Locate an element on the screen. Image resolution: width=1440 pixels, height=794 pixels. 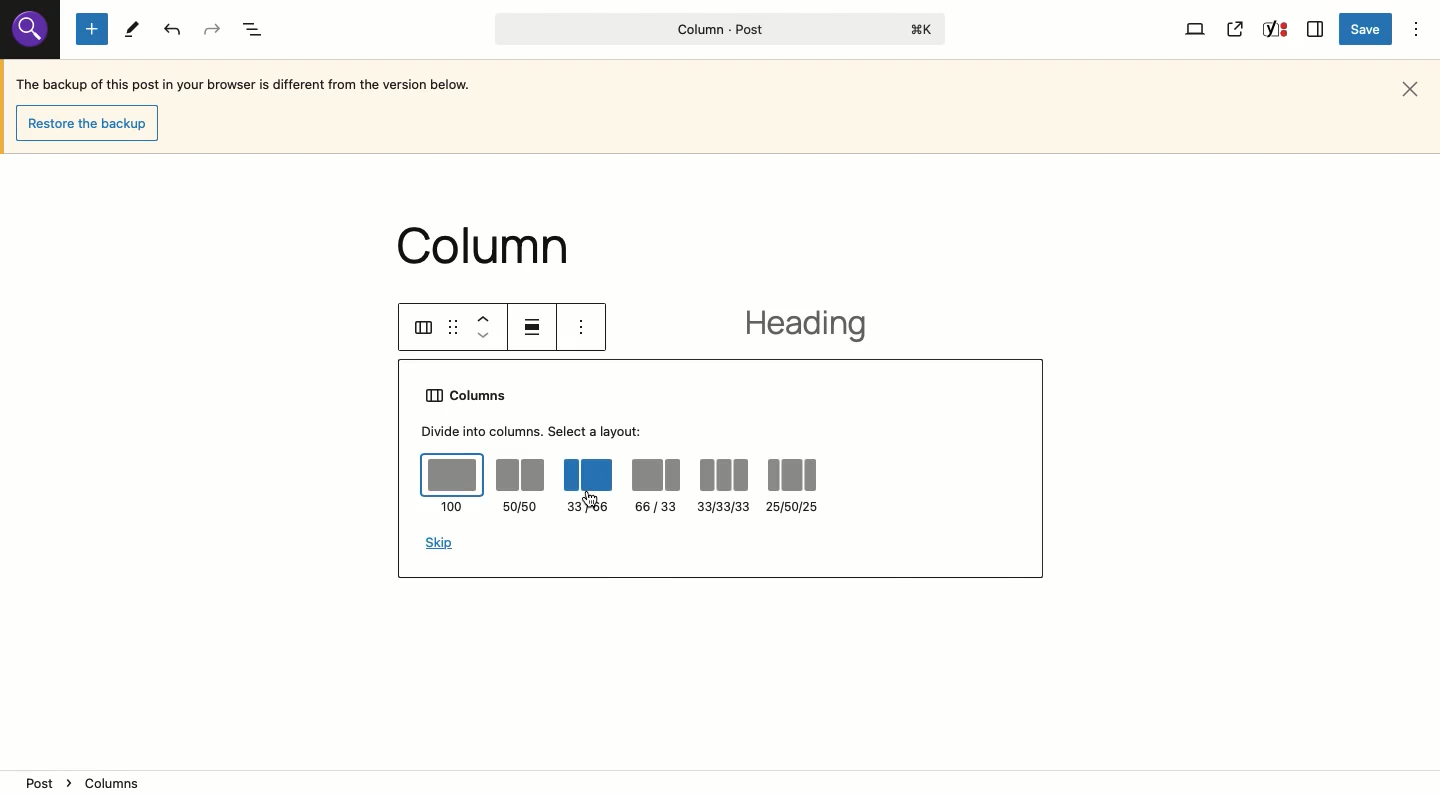
Justification is located at coordinates (535, 326).